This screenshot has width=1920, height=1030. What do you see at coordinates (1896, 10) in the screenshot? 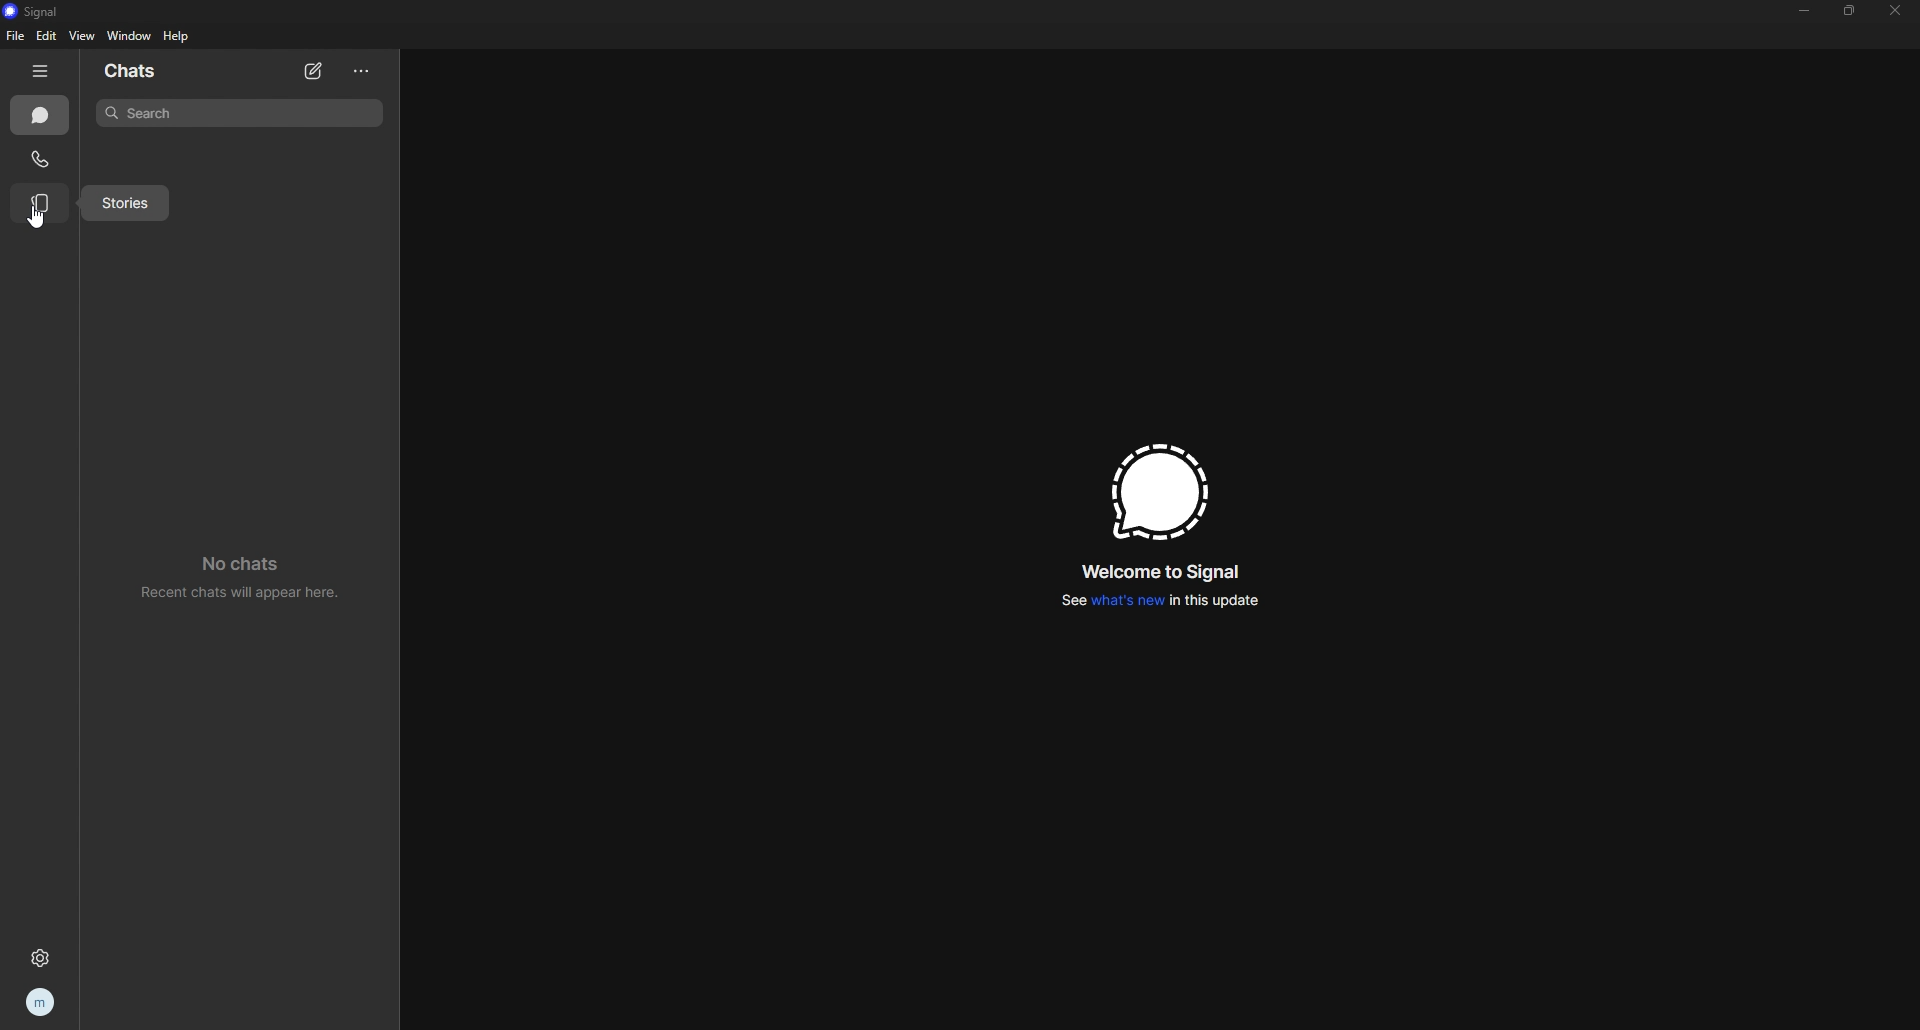
I see `close` at bounding box center [1896, 10].